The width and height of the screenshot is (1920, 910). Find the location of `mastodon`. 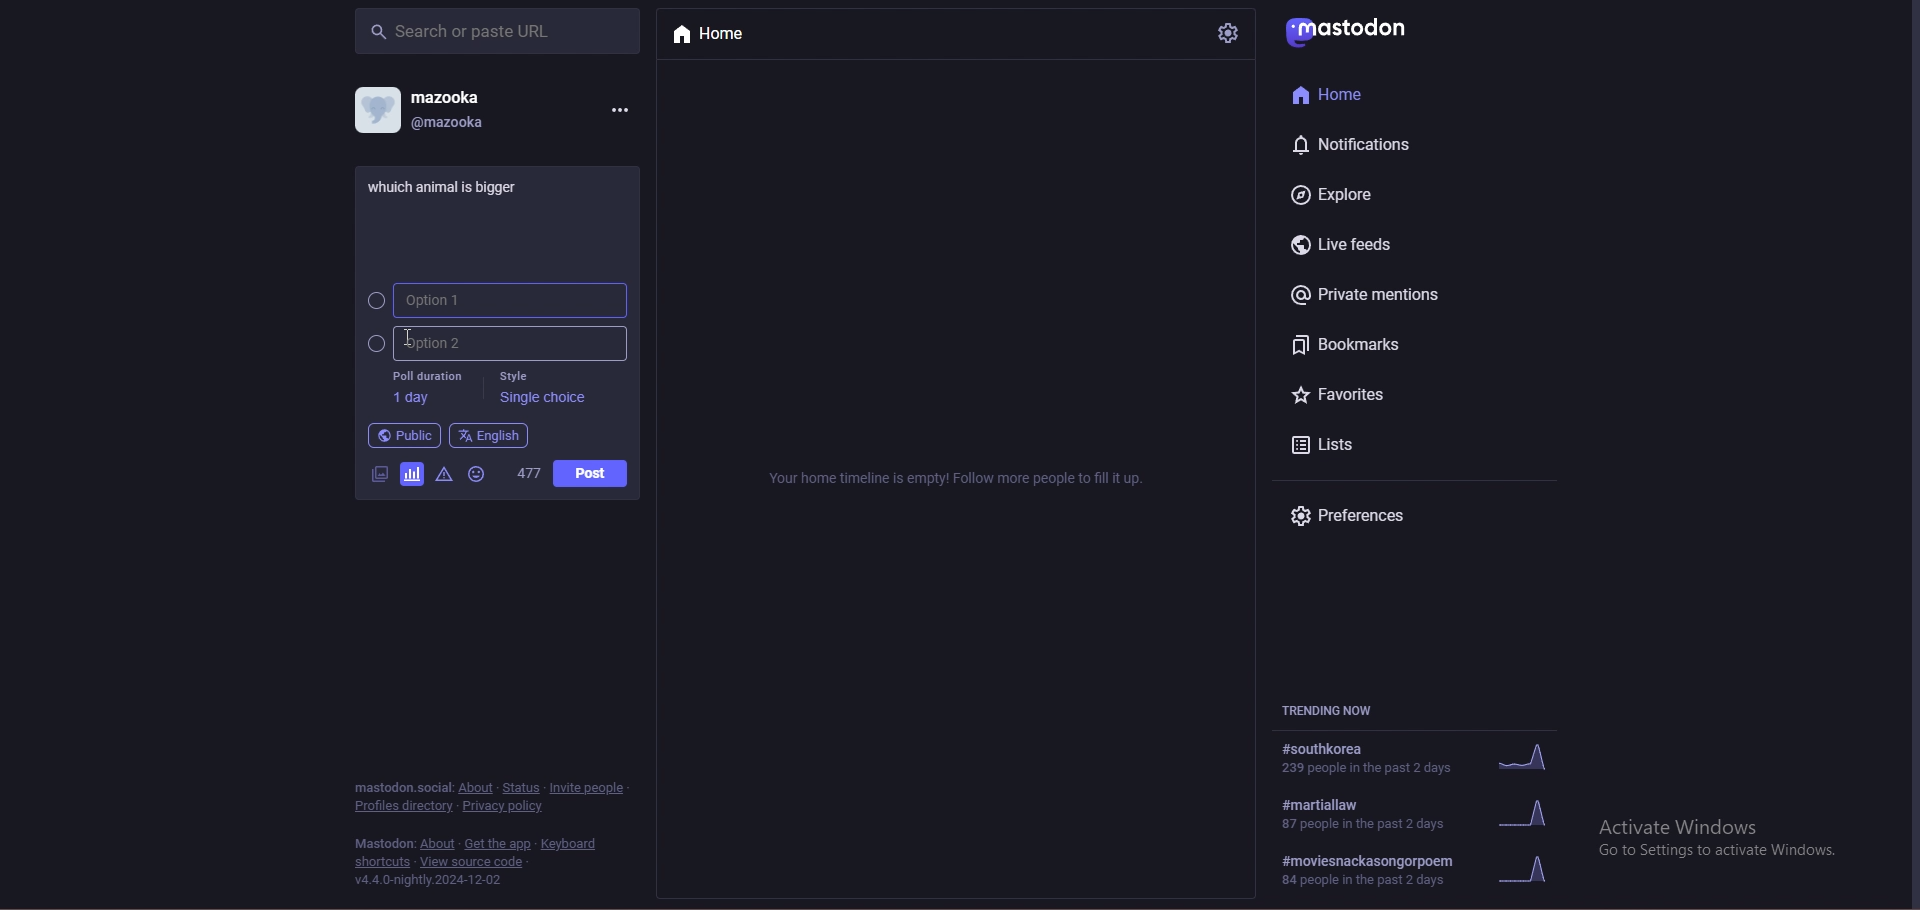

mastodon is located at coordinates (384, 844).